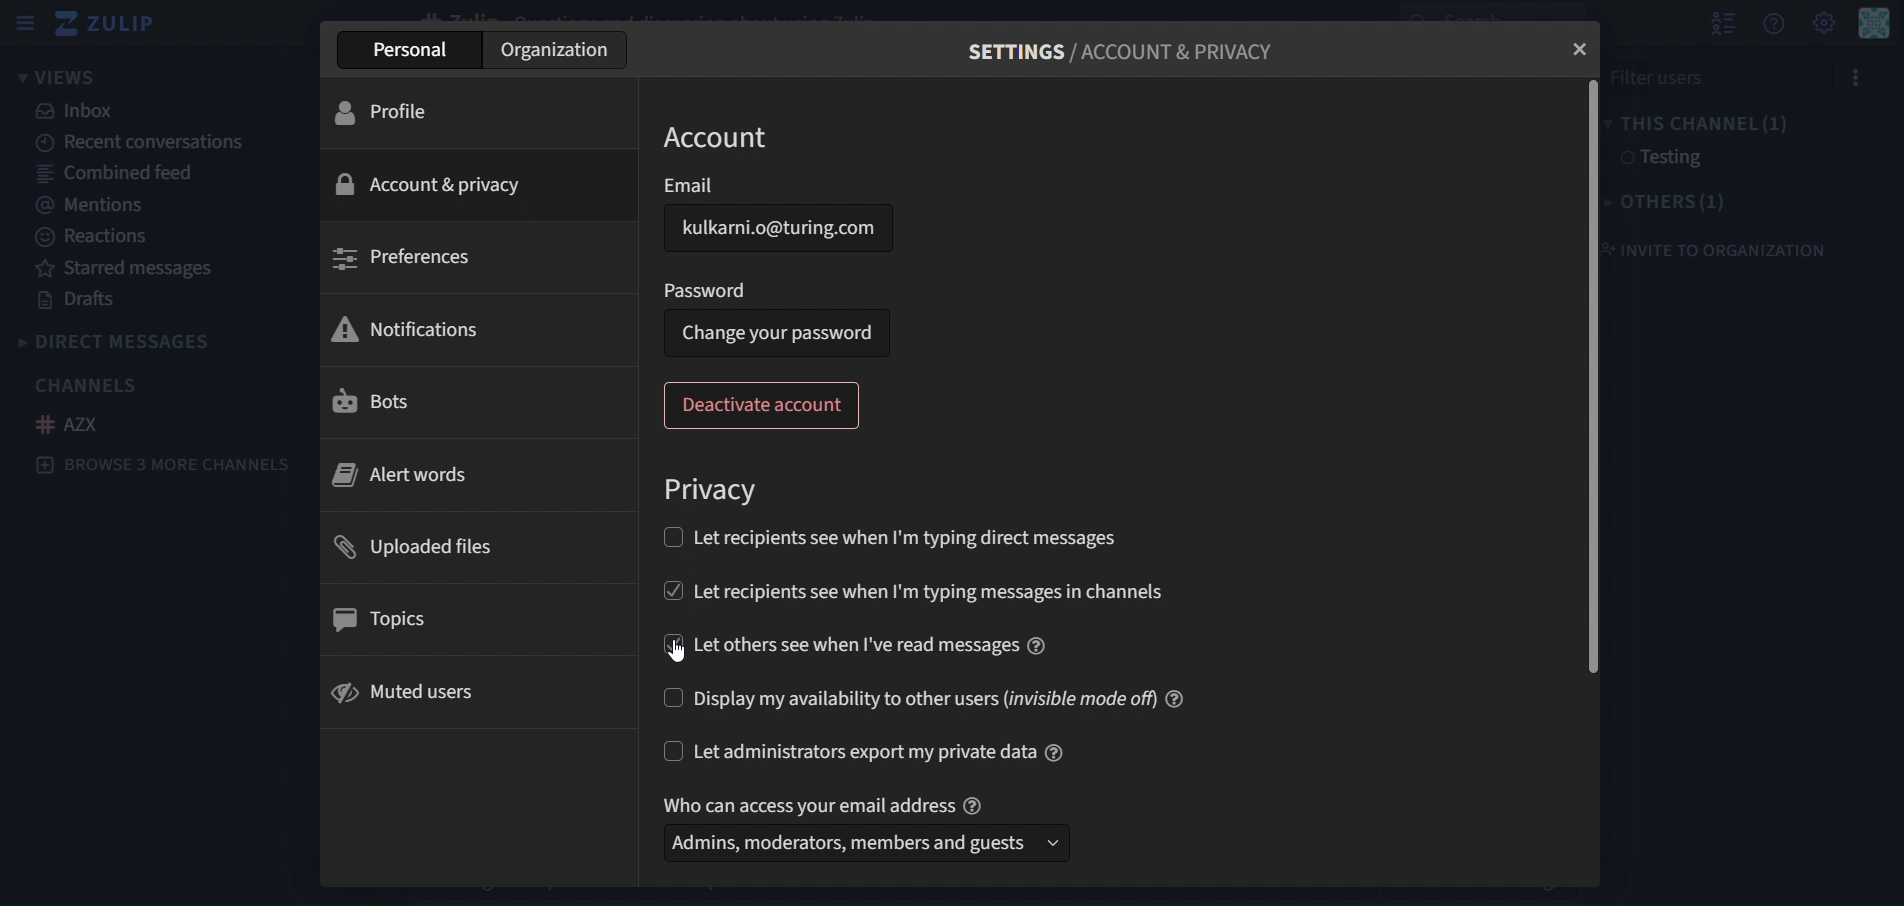 The height and width of the screenshot is (906, 1904). I want to click on this channel(1), so click(1705, 124).